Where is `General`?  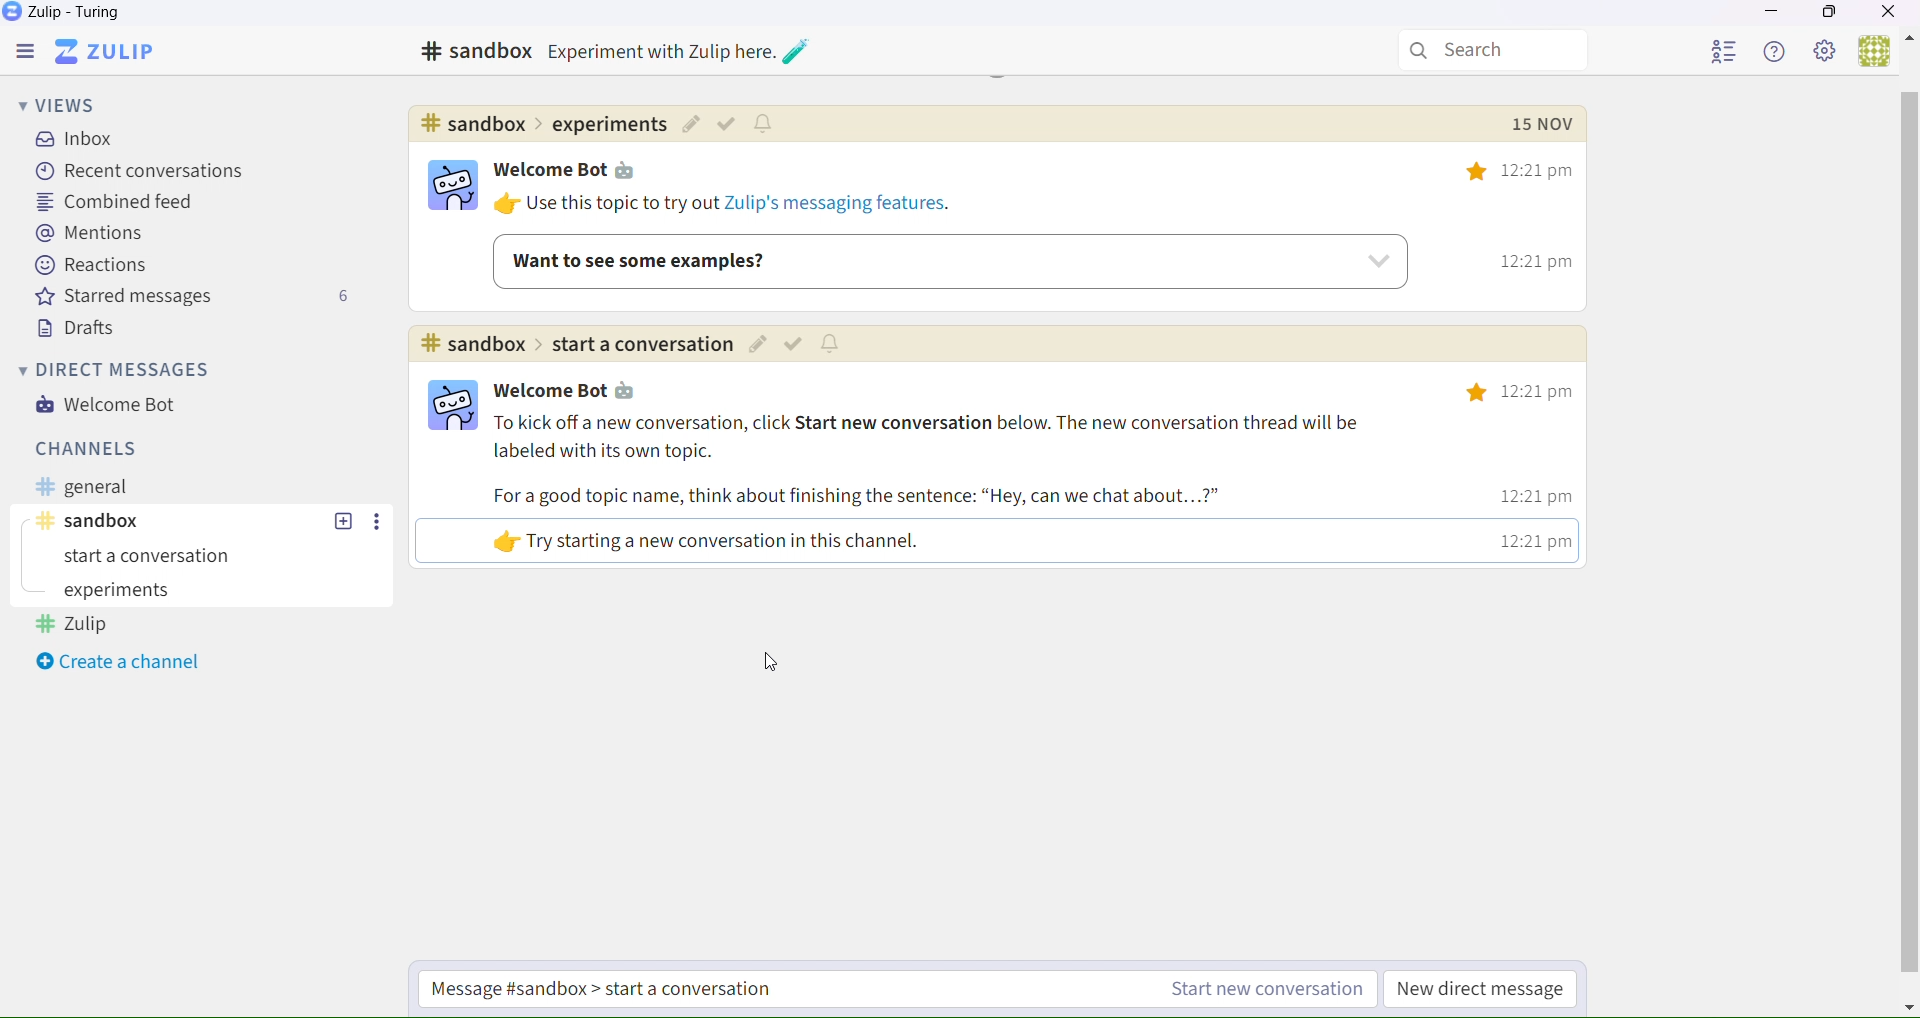 General is located at coordinates (100, 487).